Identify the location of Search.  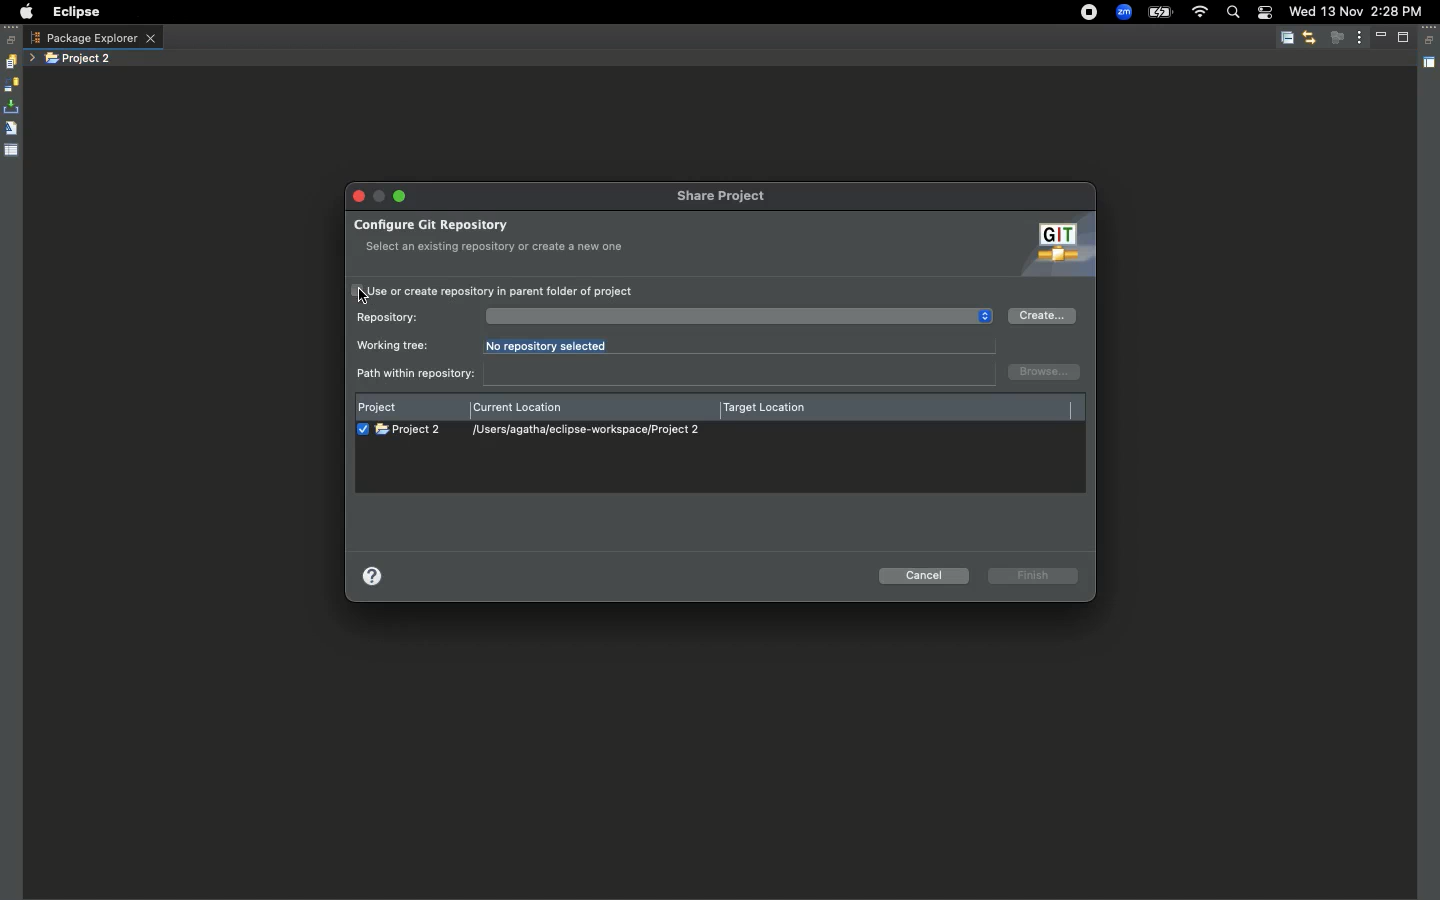
(1232, 14).